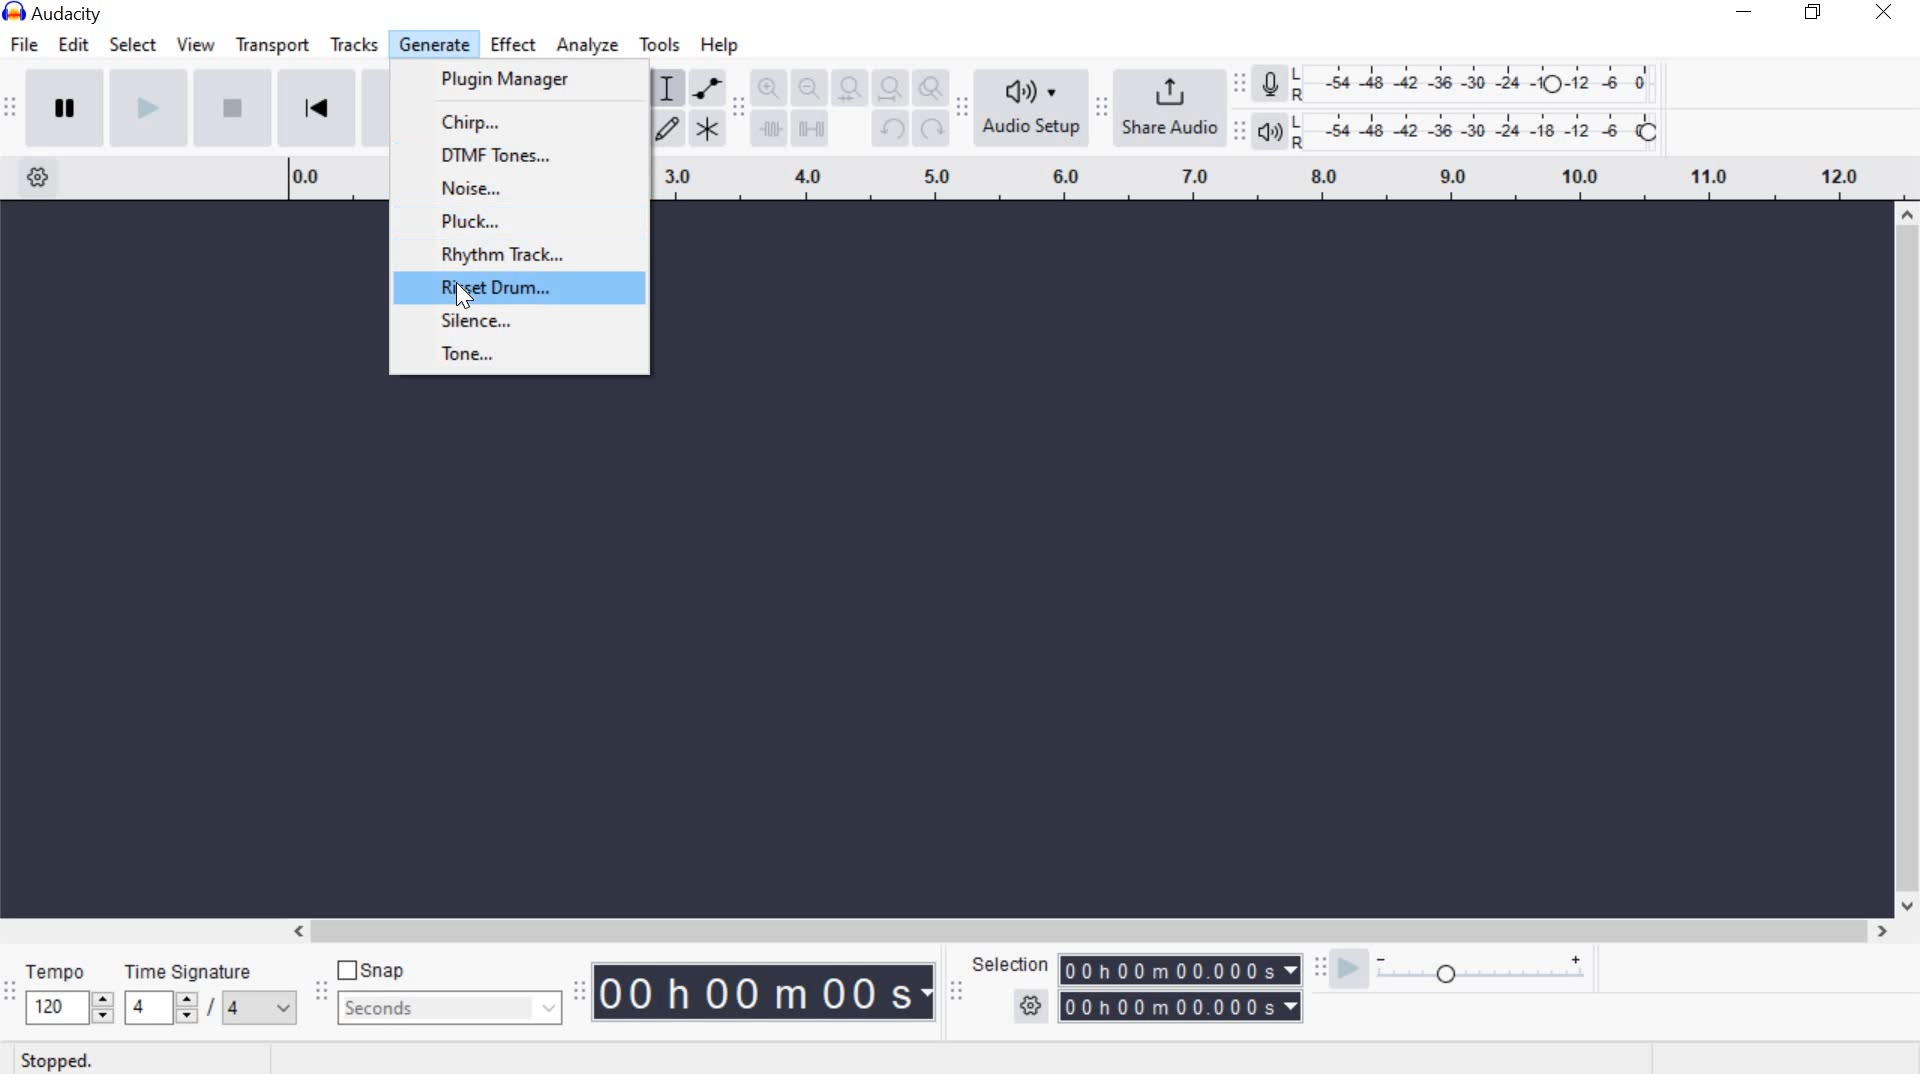 Image resolution: width=1920 pixels, height=1074 pixels. What do you see at coordinates (665, 130) in the screenshot?
I see `Draw Tool` at bounding box center [665, 130].